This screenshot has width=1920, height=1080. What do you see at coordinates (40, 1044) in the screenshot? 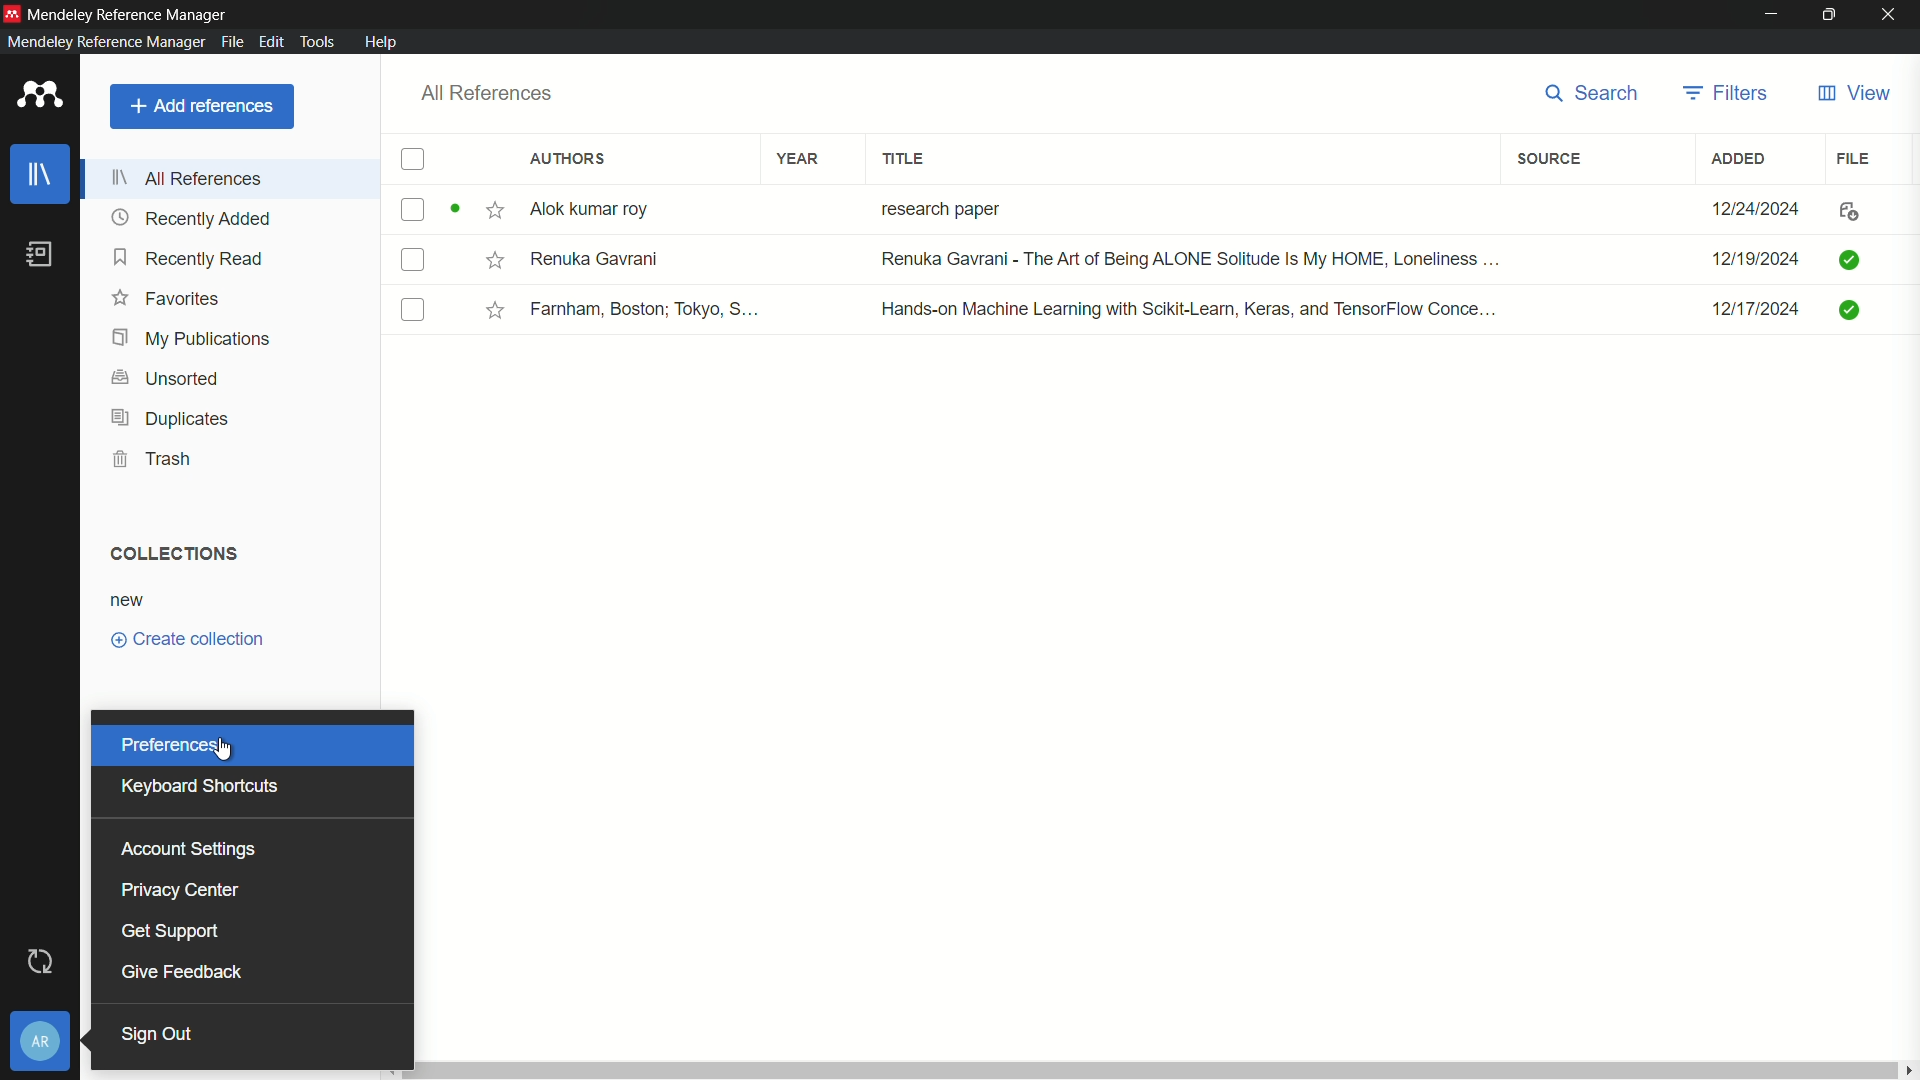
I see `account and help` at bounding box center [40, 1044].